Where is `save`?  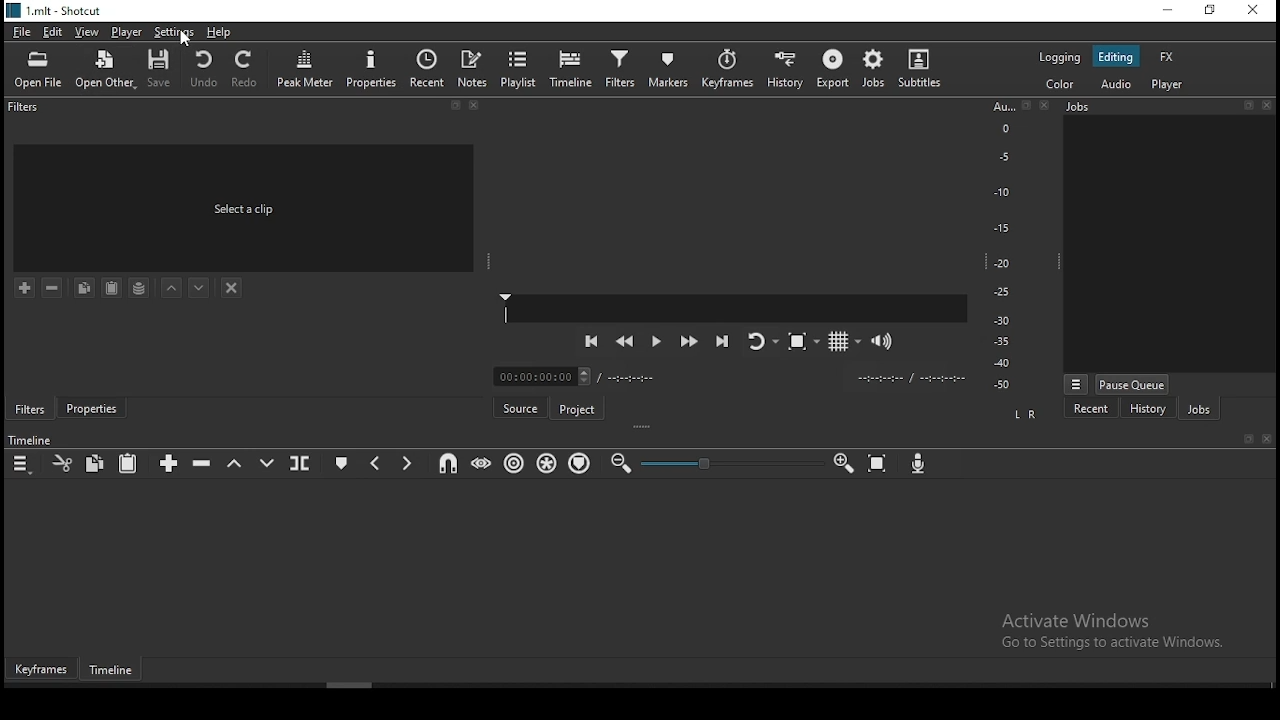 save is located at coordinates (163, 68).